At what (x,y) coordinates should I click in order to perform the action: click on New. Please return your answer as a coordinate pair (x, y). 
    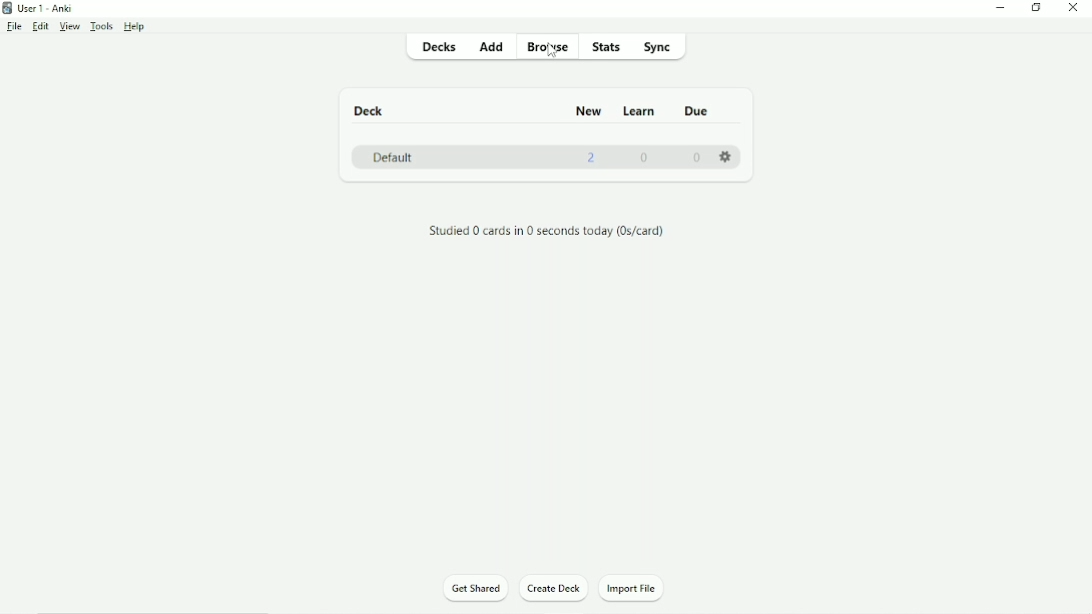
    Looking at the image, I should click on (592, 112).